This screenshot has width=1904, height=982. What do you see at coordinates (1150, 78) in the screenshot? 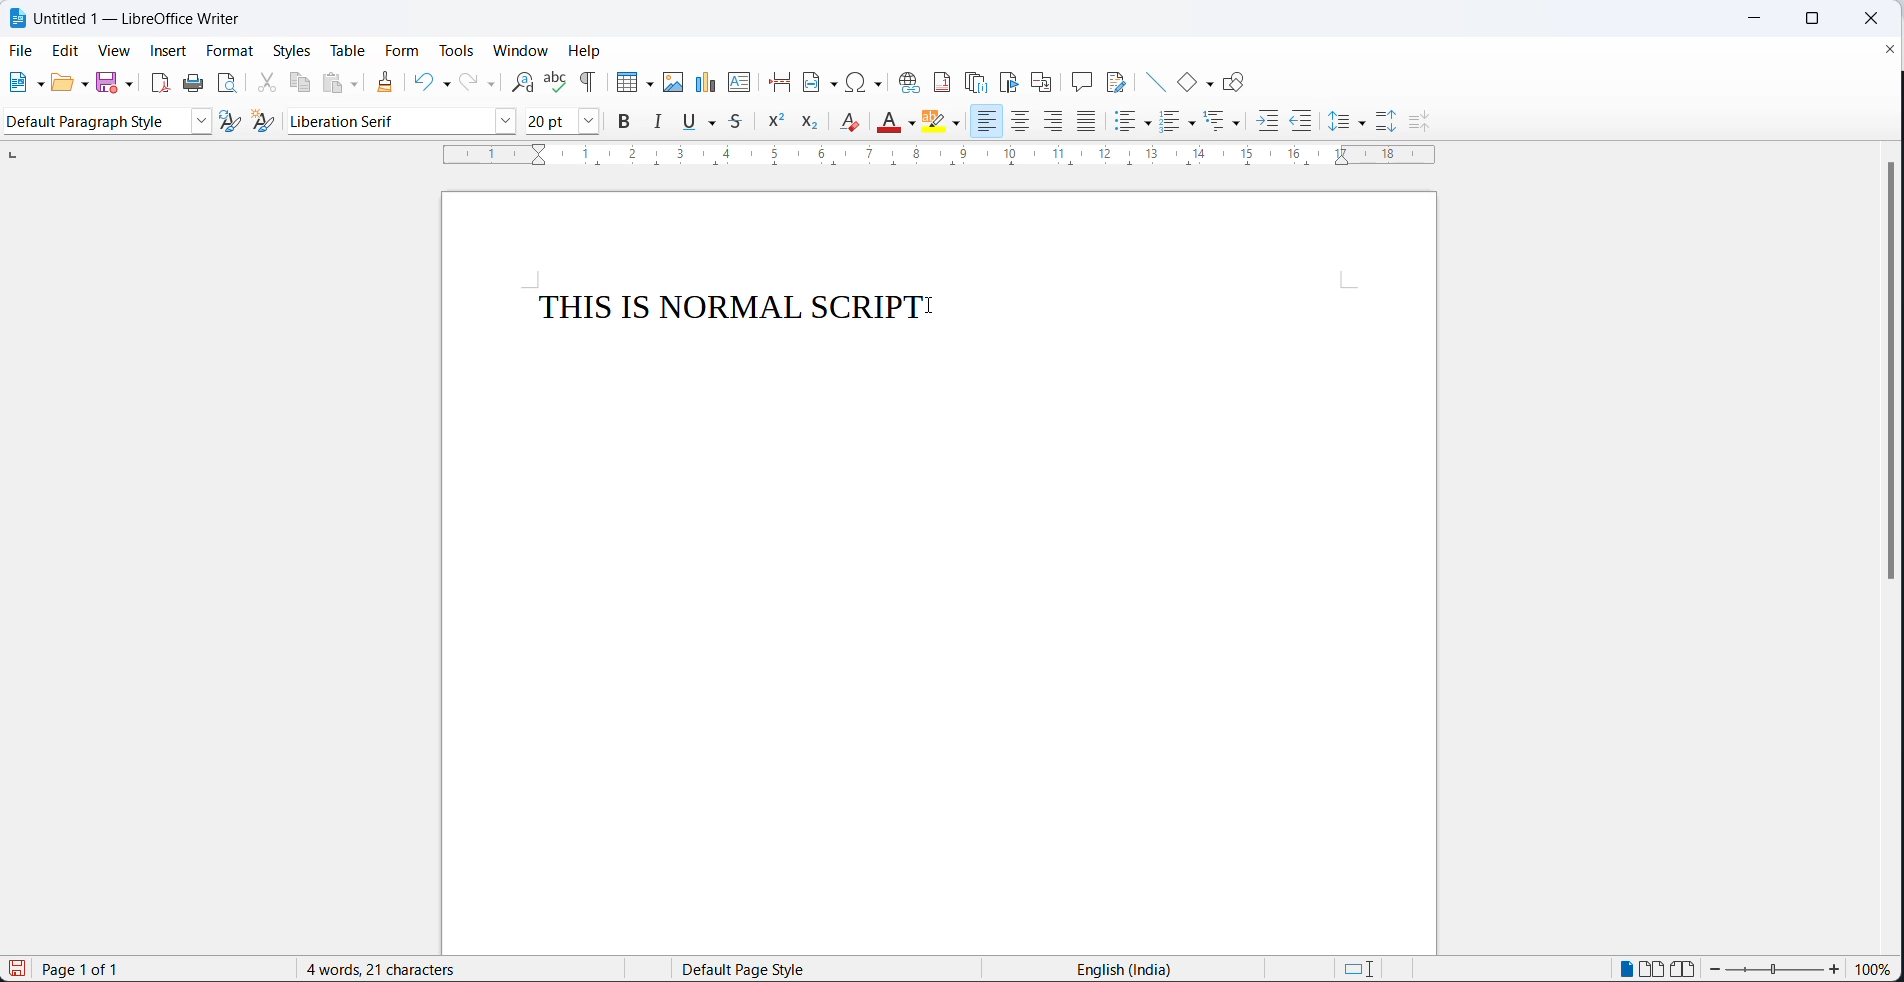
I see `insert line` at bounding box center [1150, 78].